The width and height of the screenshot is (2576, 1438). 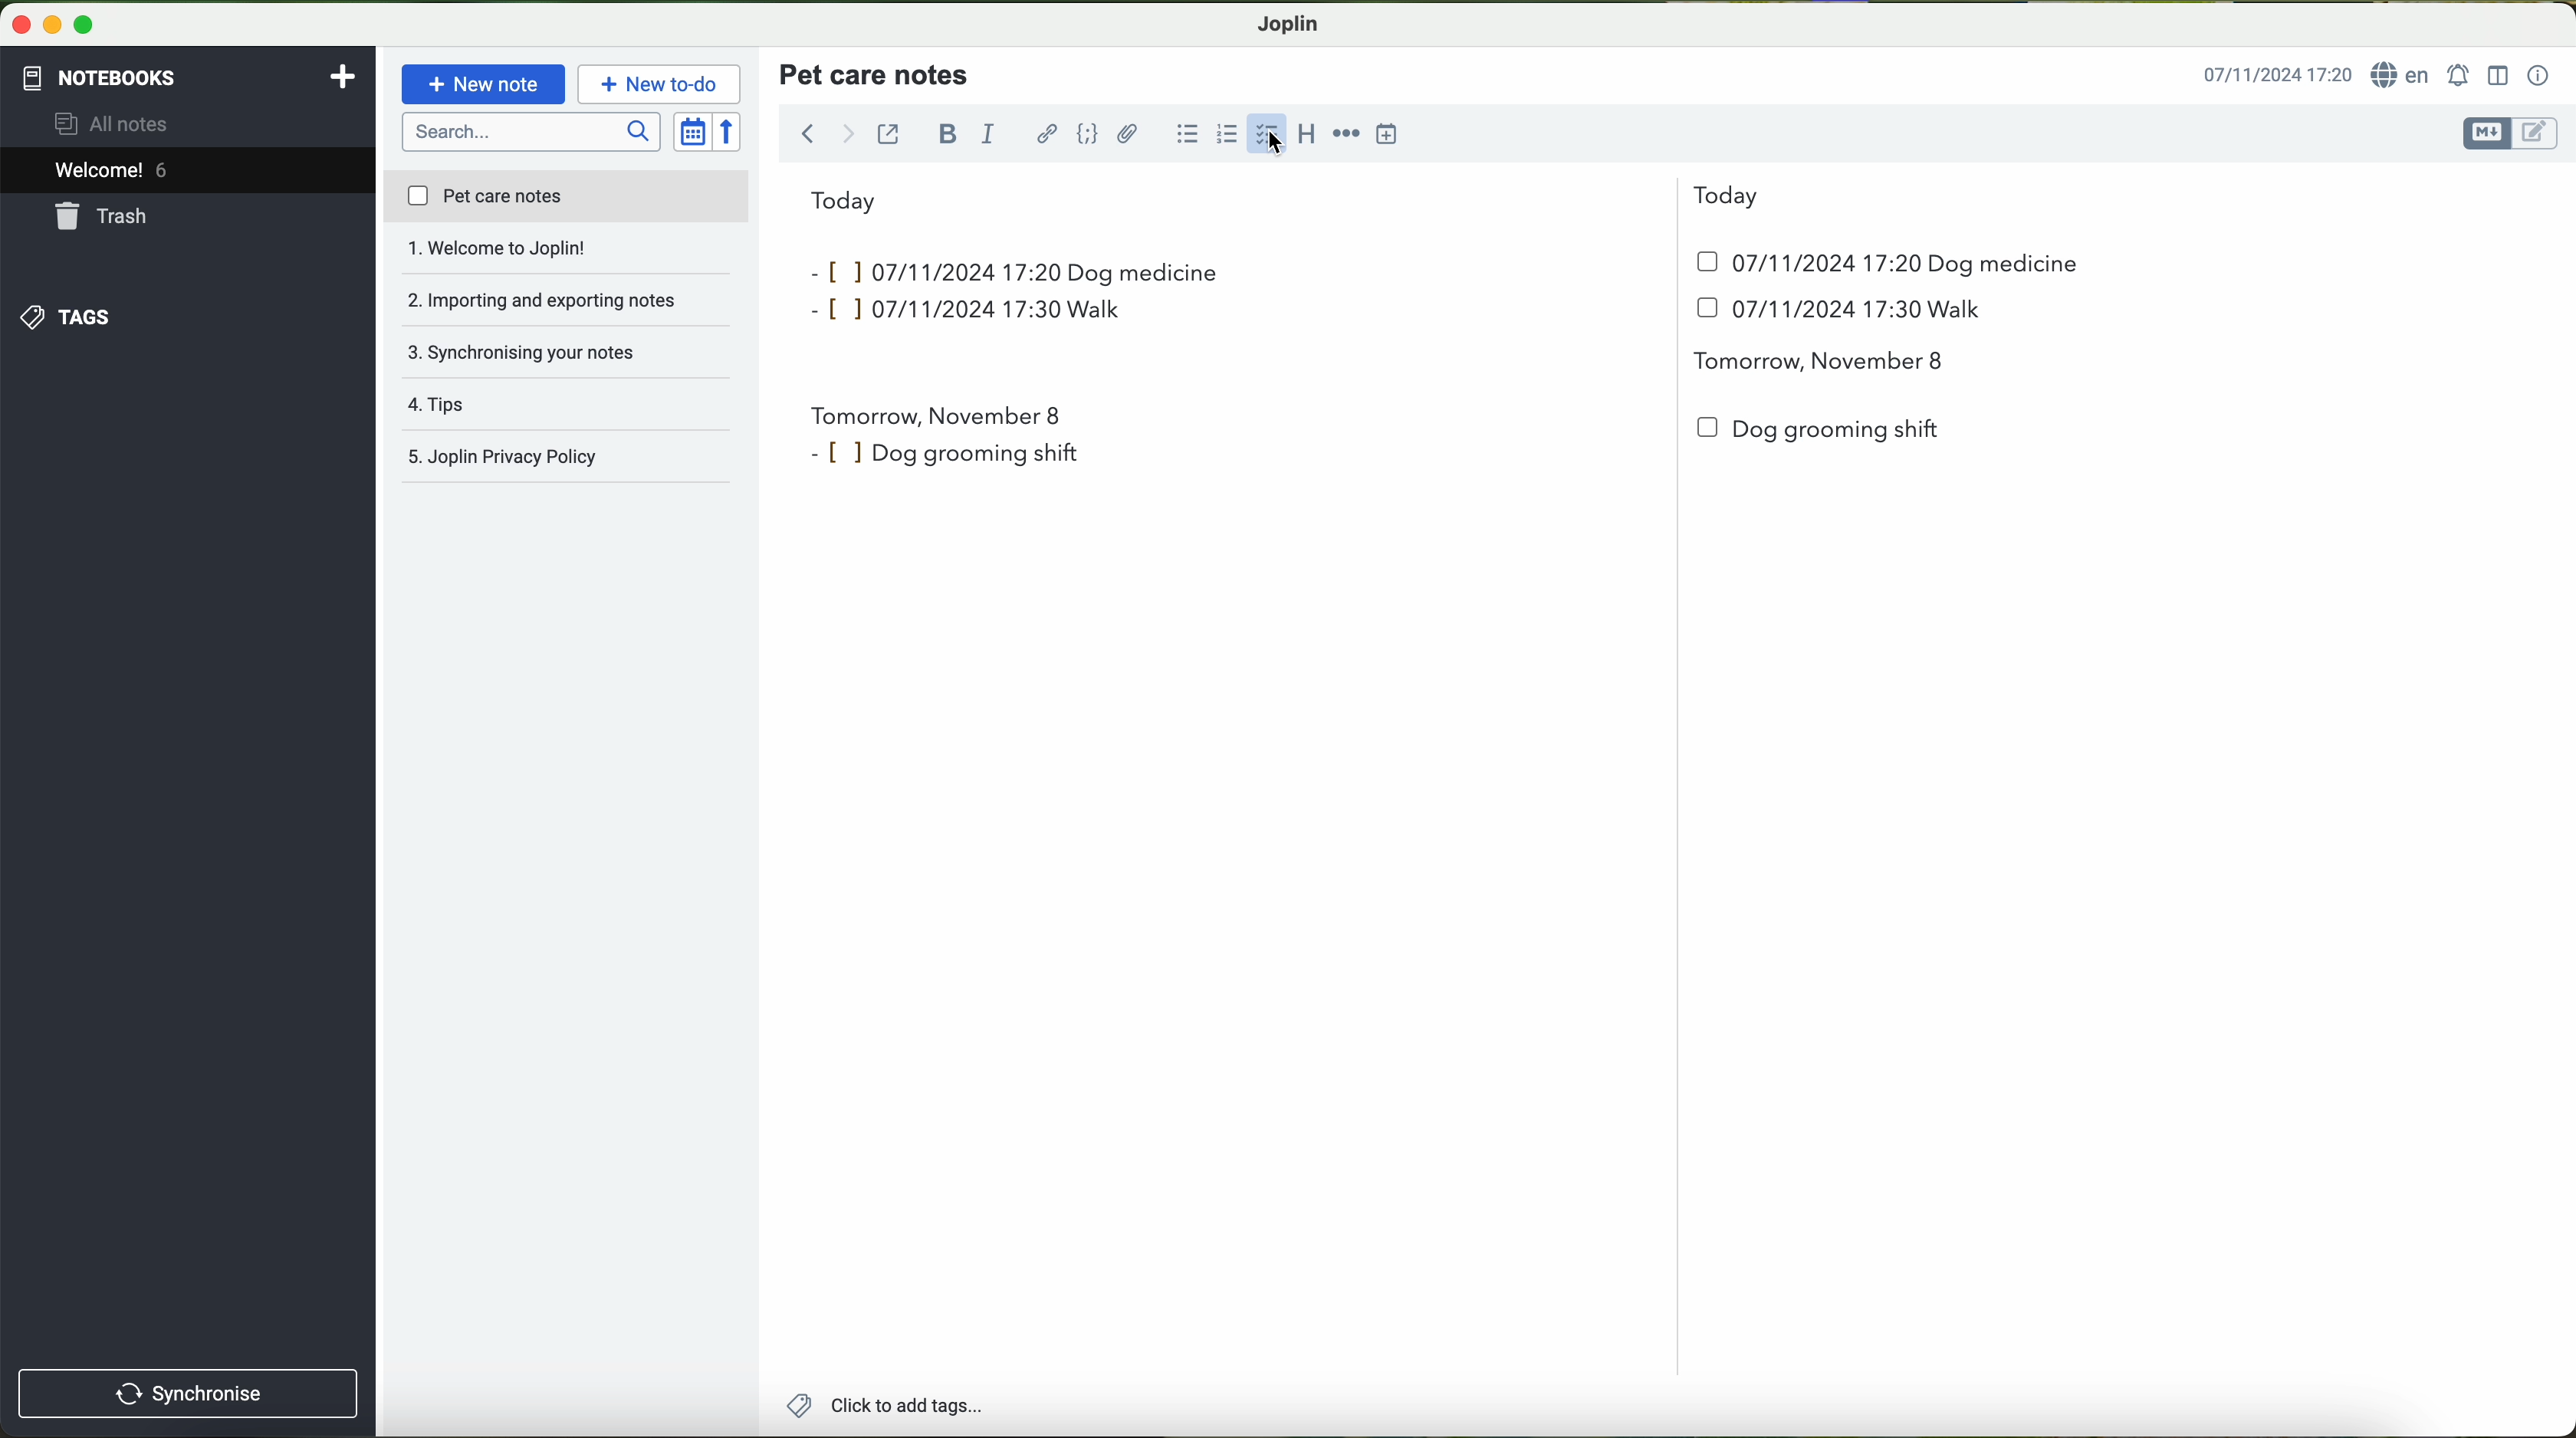 I want to click on Dog grooming shift, so click(x=942, y=450).